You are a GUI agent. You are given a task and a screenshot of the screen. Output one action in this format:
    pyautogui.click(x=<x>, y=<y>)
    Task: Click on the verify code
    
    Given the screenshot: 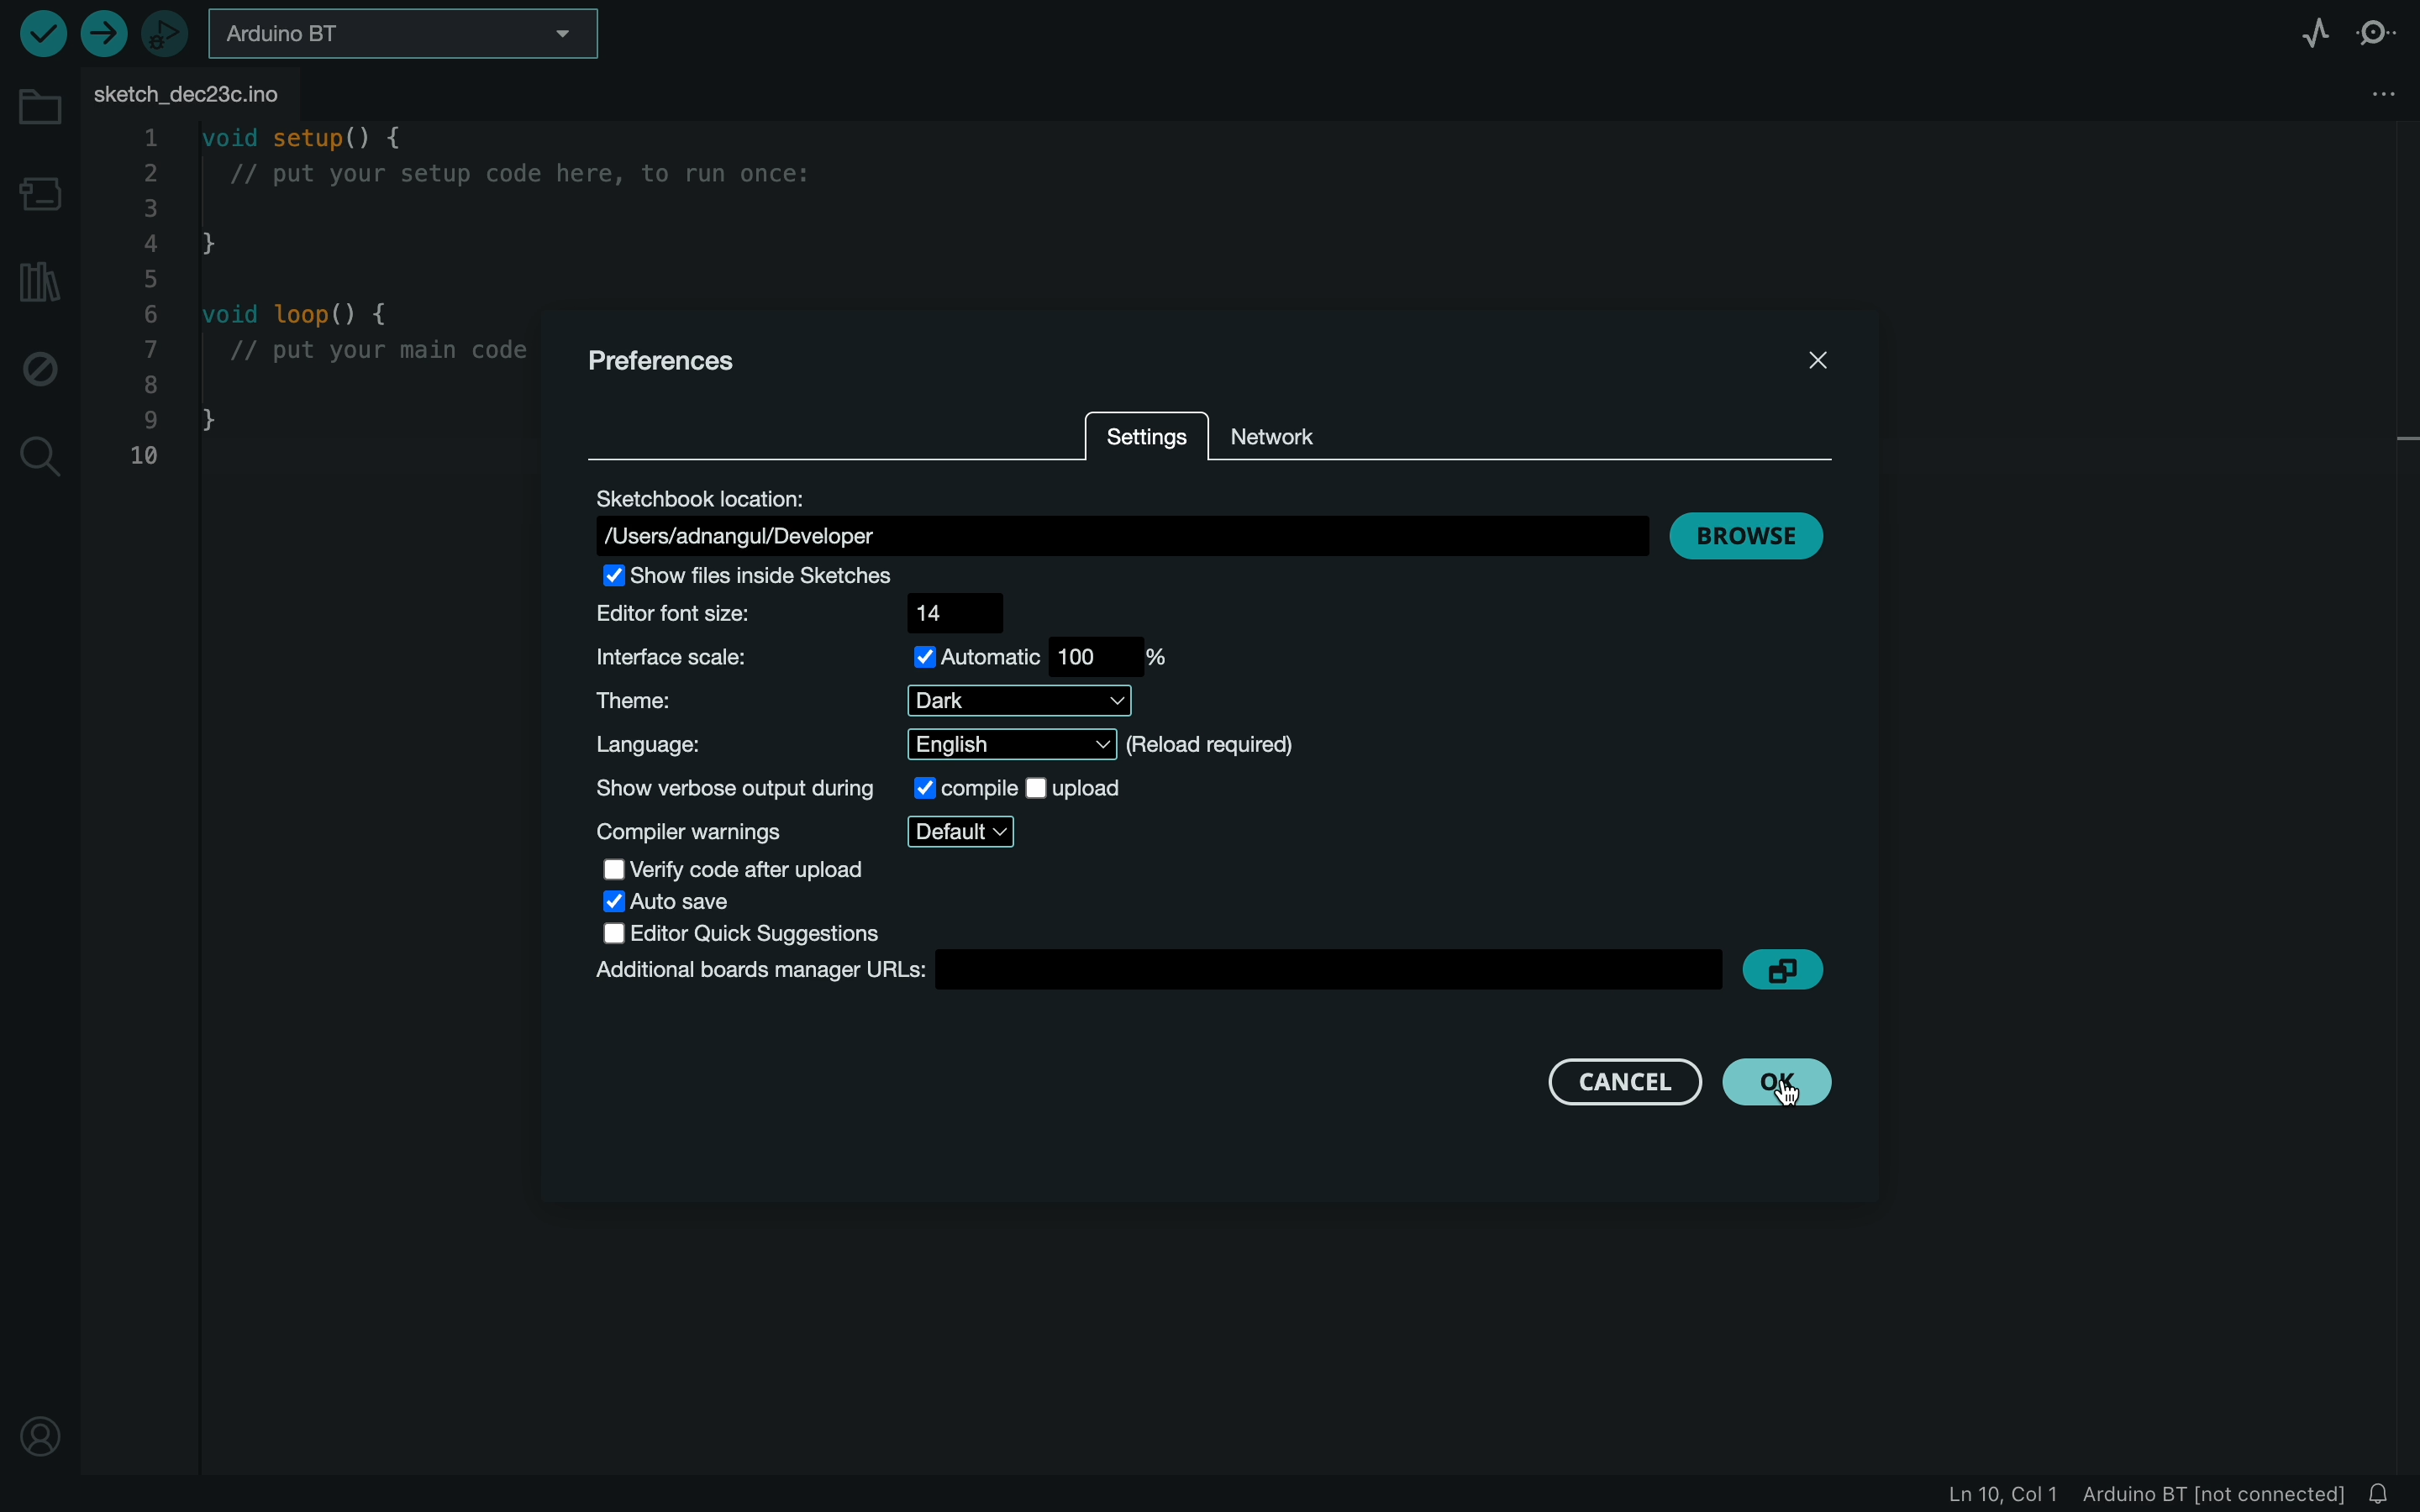 What is the action you would take?
    pyautogui.click(x=727, y=869)
    